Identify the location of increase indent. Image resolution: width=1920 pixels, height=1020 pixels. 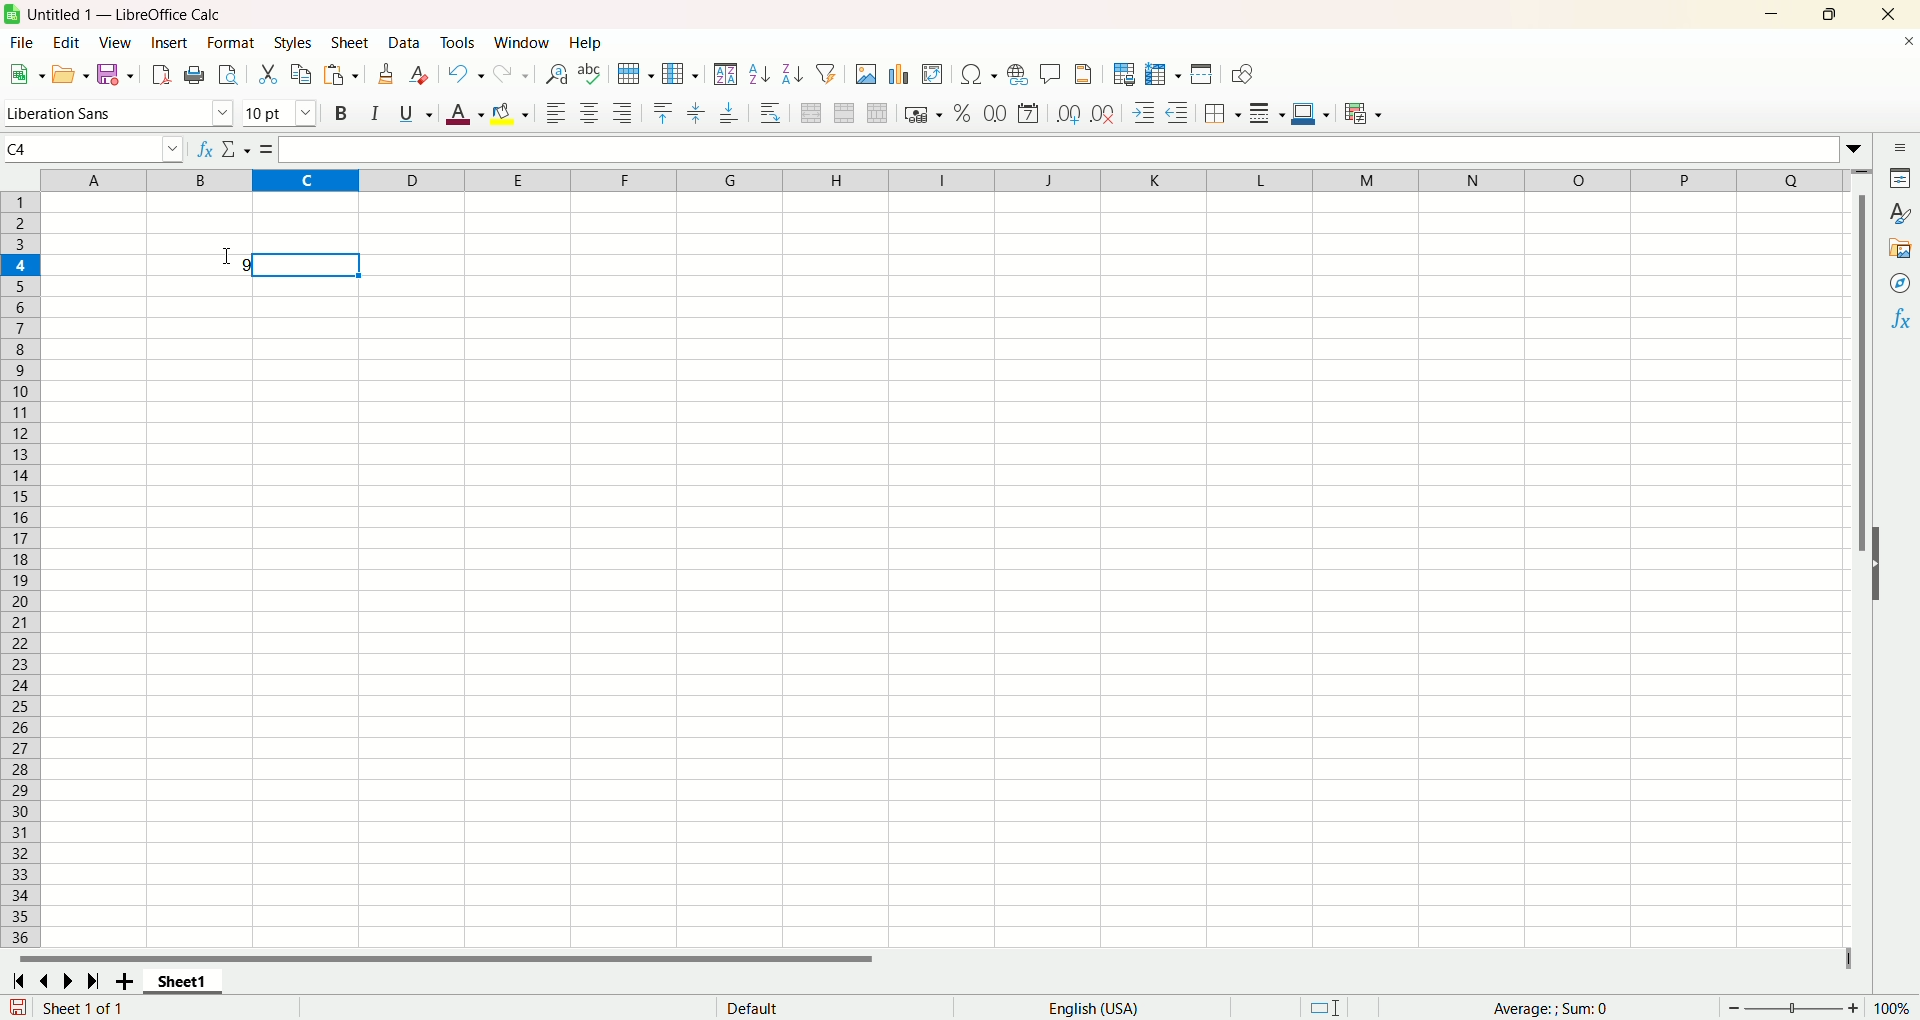
(1147, 114).